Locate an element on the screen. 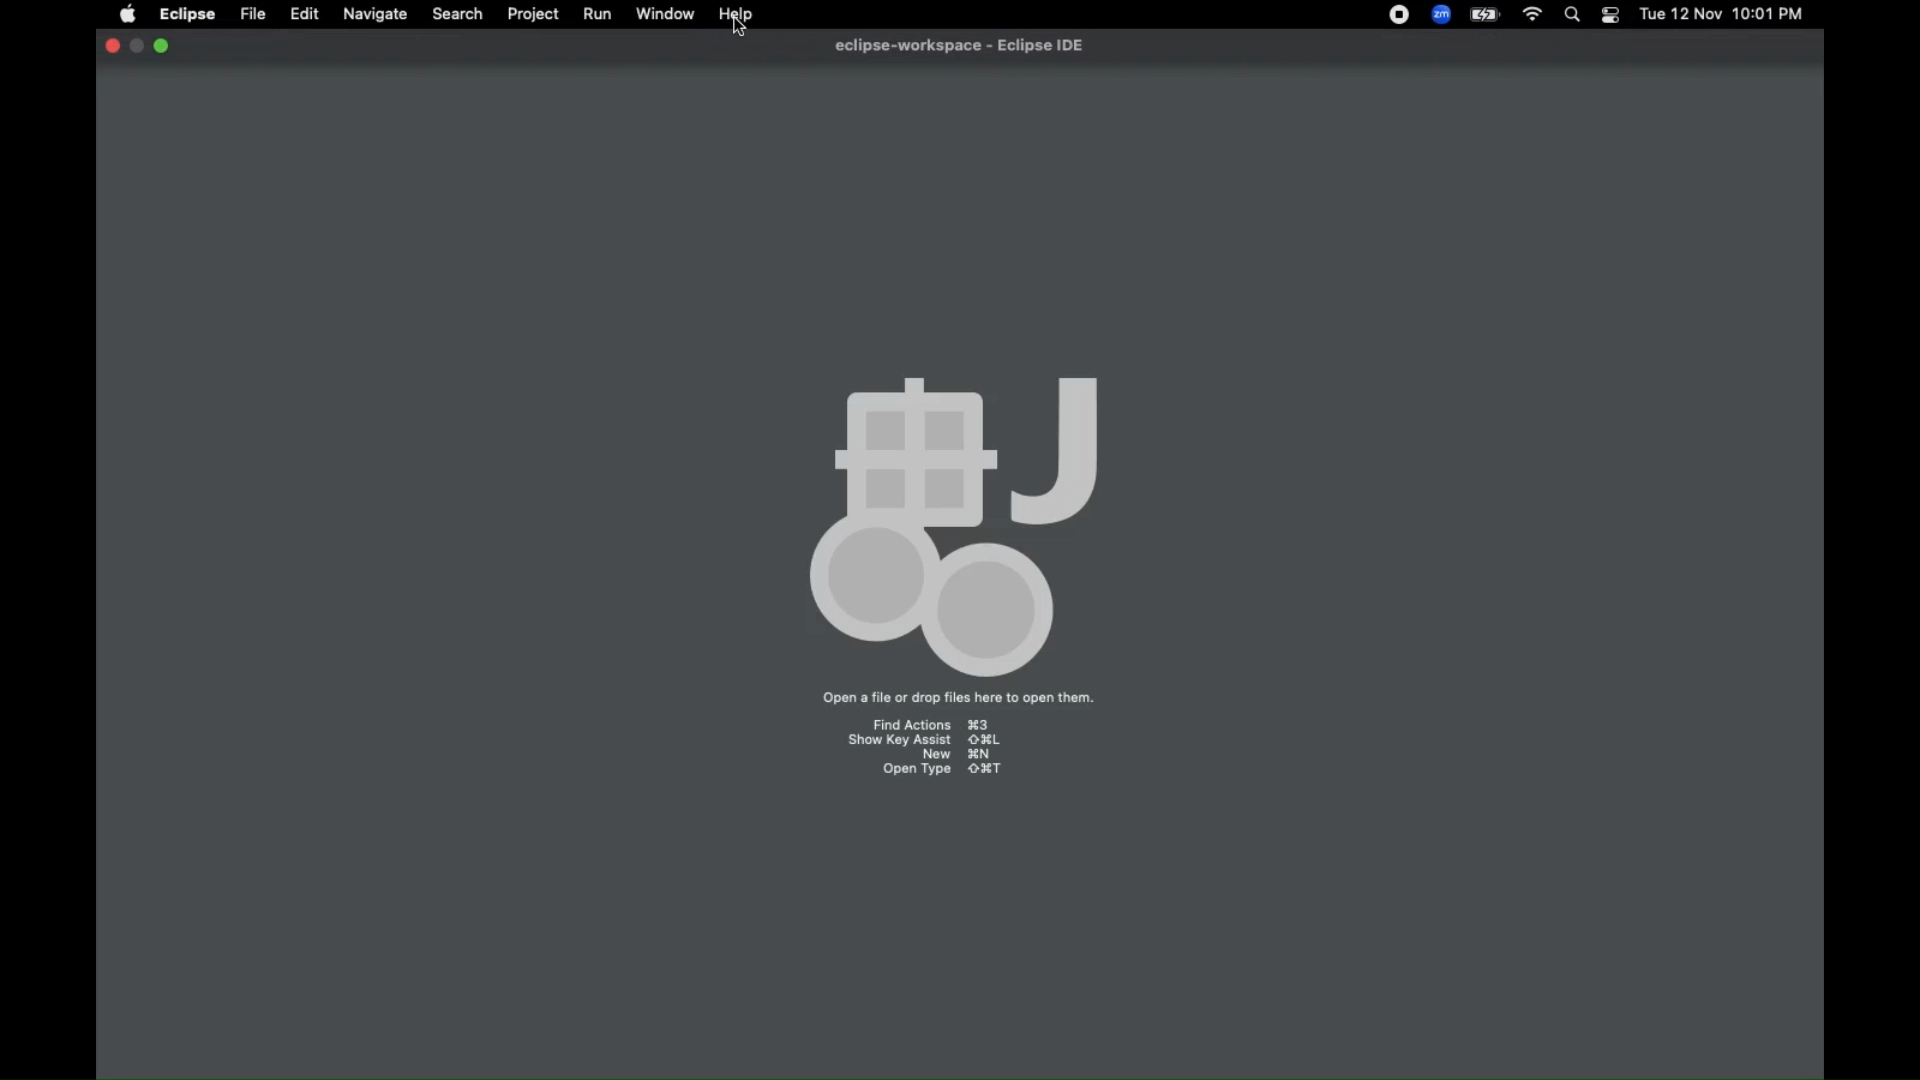 The height and width of the screenshot is (1080, 1920). Tue 12 nov is located at coordinates (1677, 16).